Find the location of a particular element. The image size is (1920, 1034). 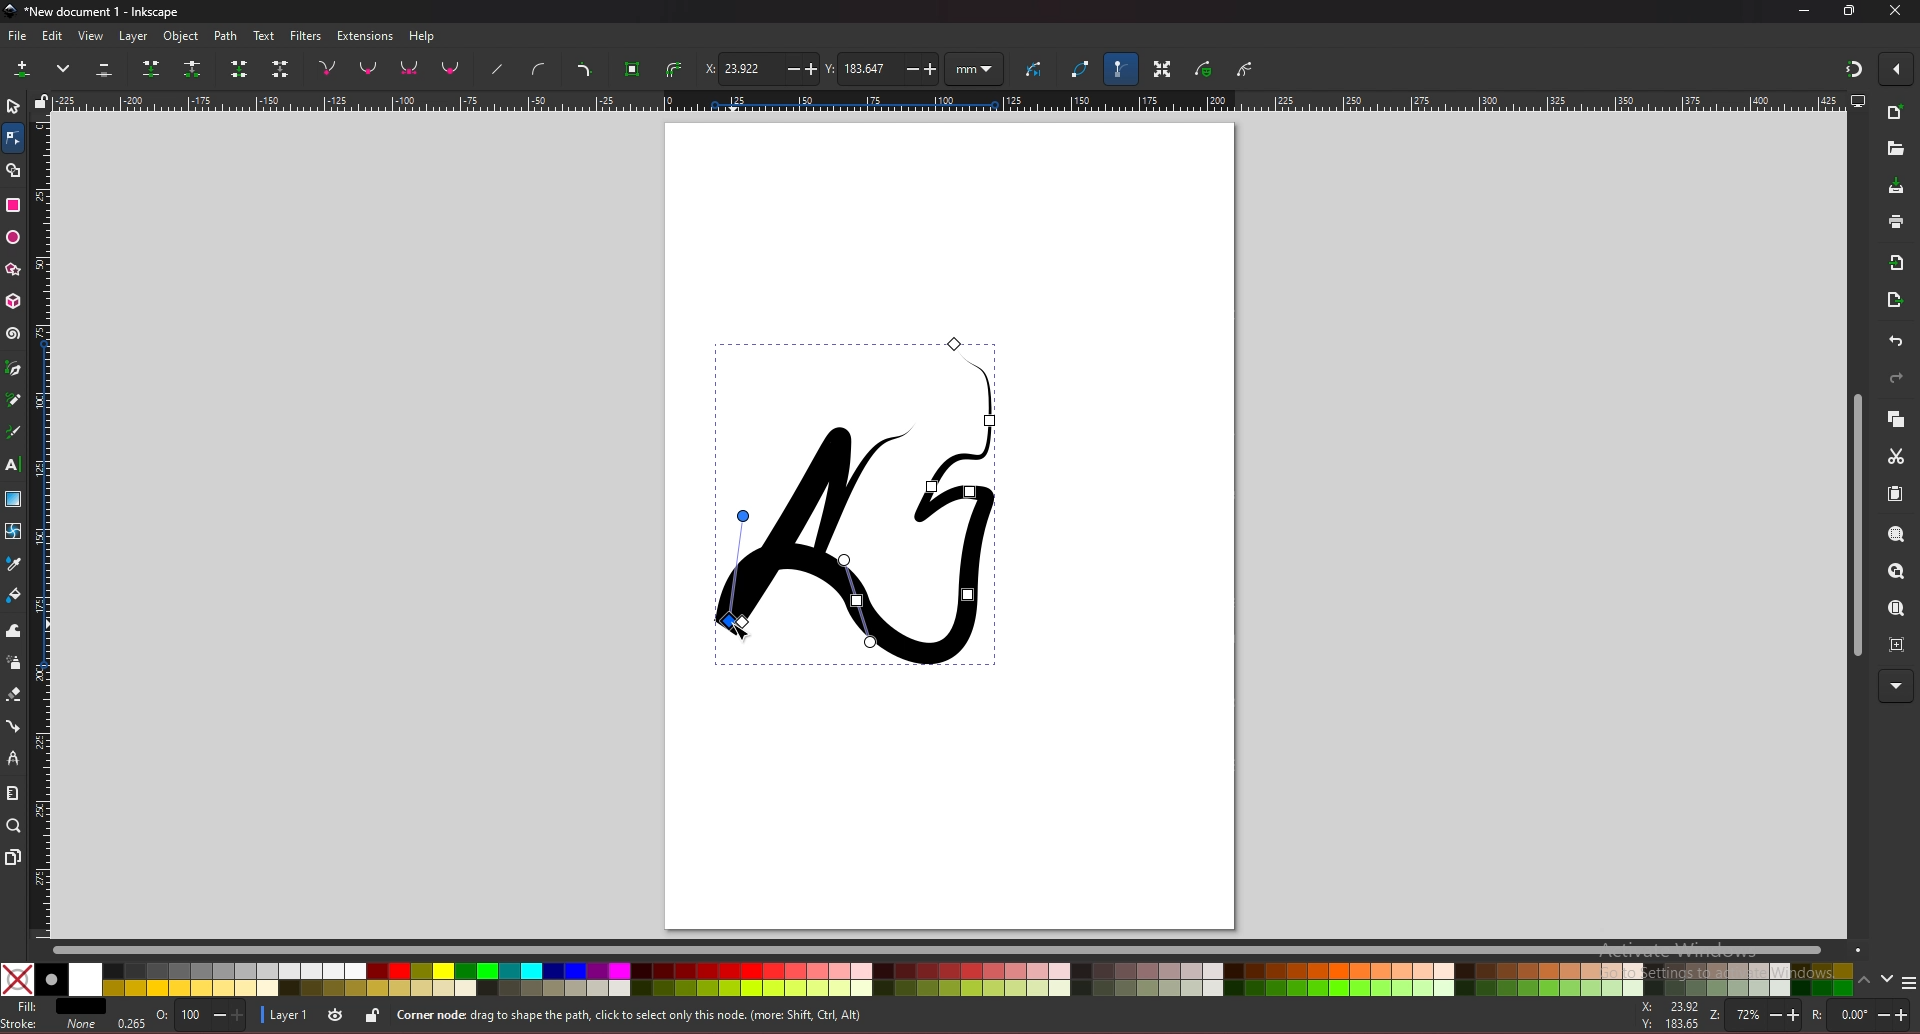

text is located at coordinates (13, 464).